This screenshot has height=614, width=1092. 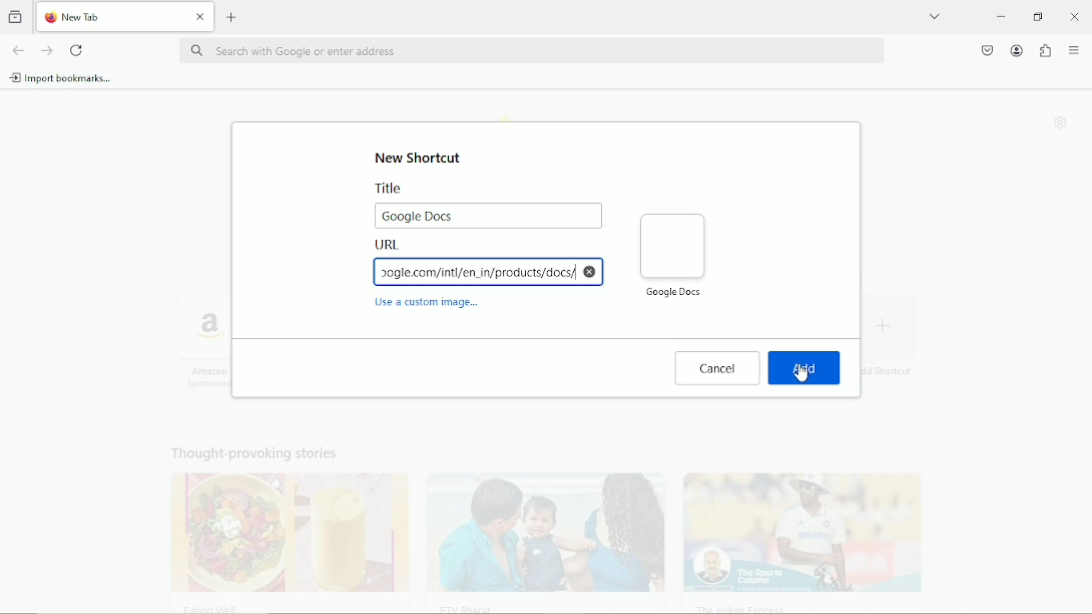 What do you see at coordinates (1075, 16) in the screenshot?
I see `Close` at bounding box center [1075, 16].